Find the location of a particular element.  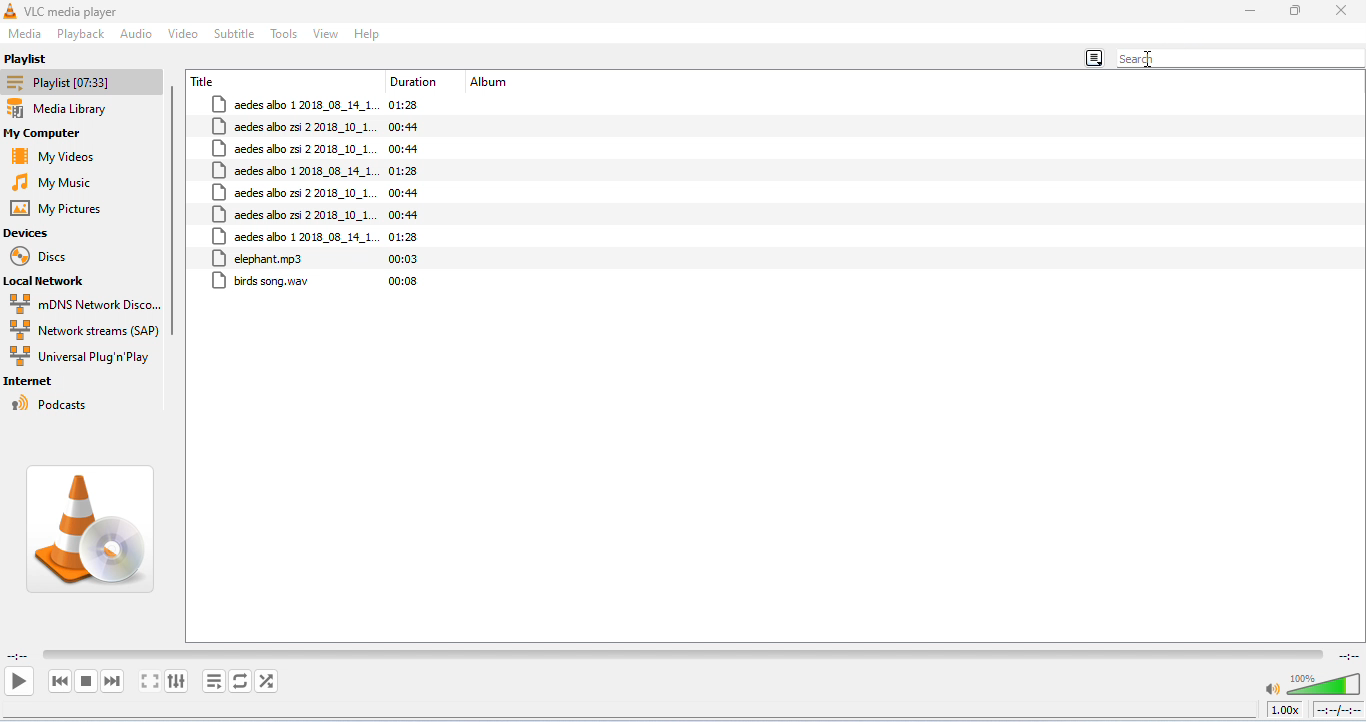

progress of media is located at coordinates (683, 652).